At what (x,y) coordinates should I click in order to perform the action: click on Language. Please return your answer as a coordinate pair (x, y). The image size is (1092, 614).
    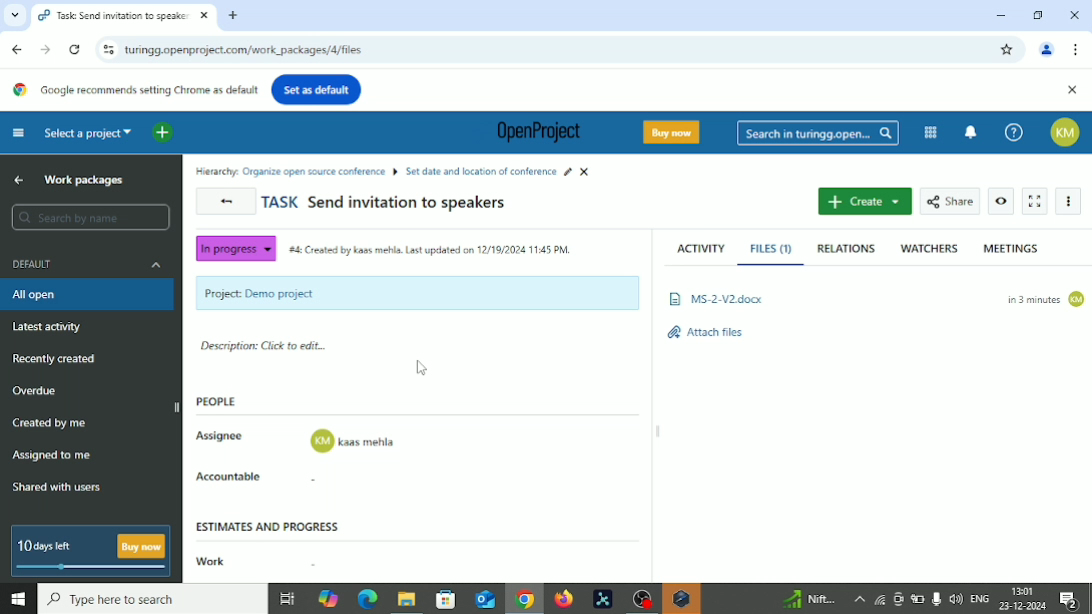
    Looking at the image, I should click on (981, 599).